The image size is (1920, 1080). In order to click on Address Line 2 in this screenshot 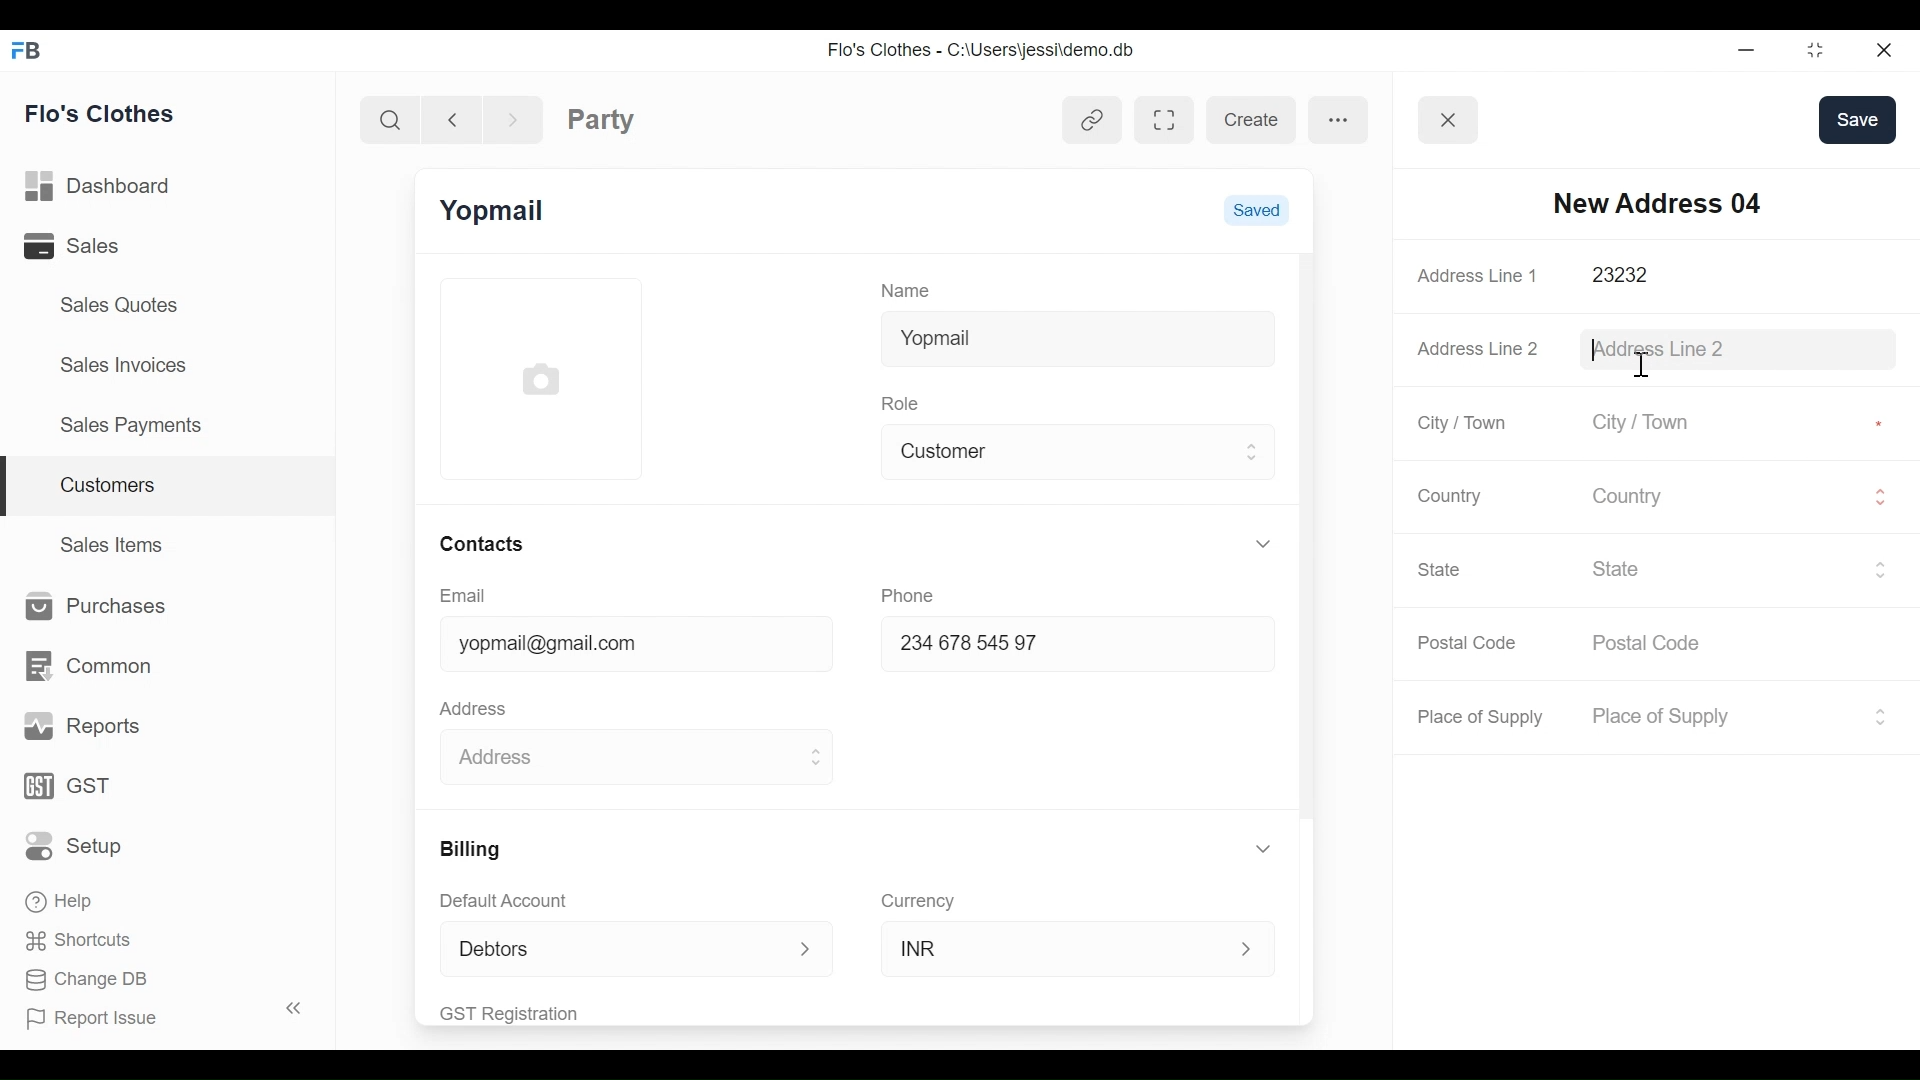, I will do `click(1479, 343)`.